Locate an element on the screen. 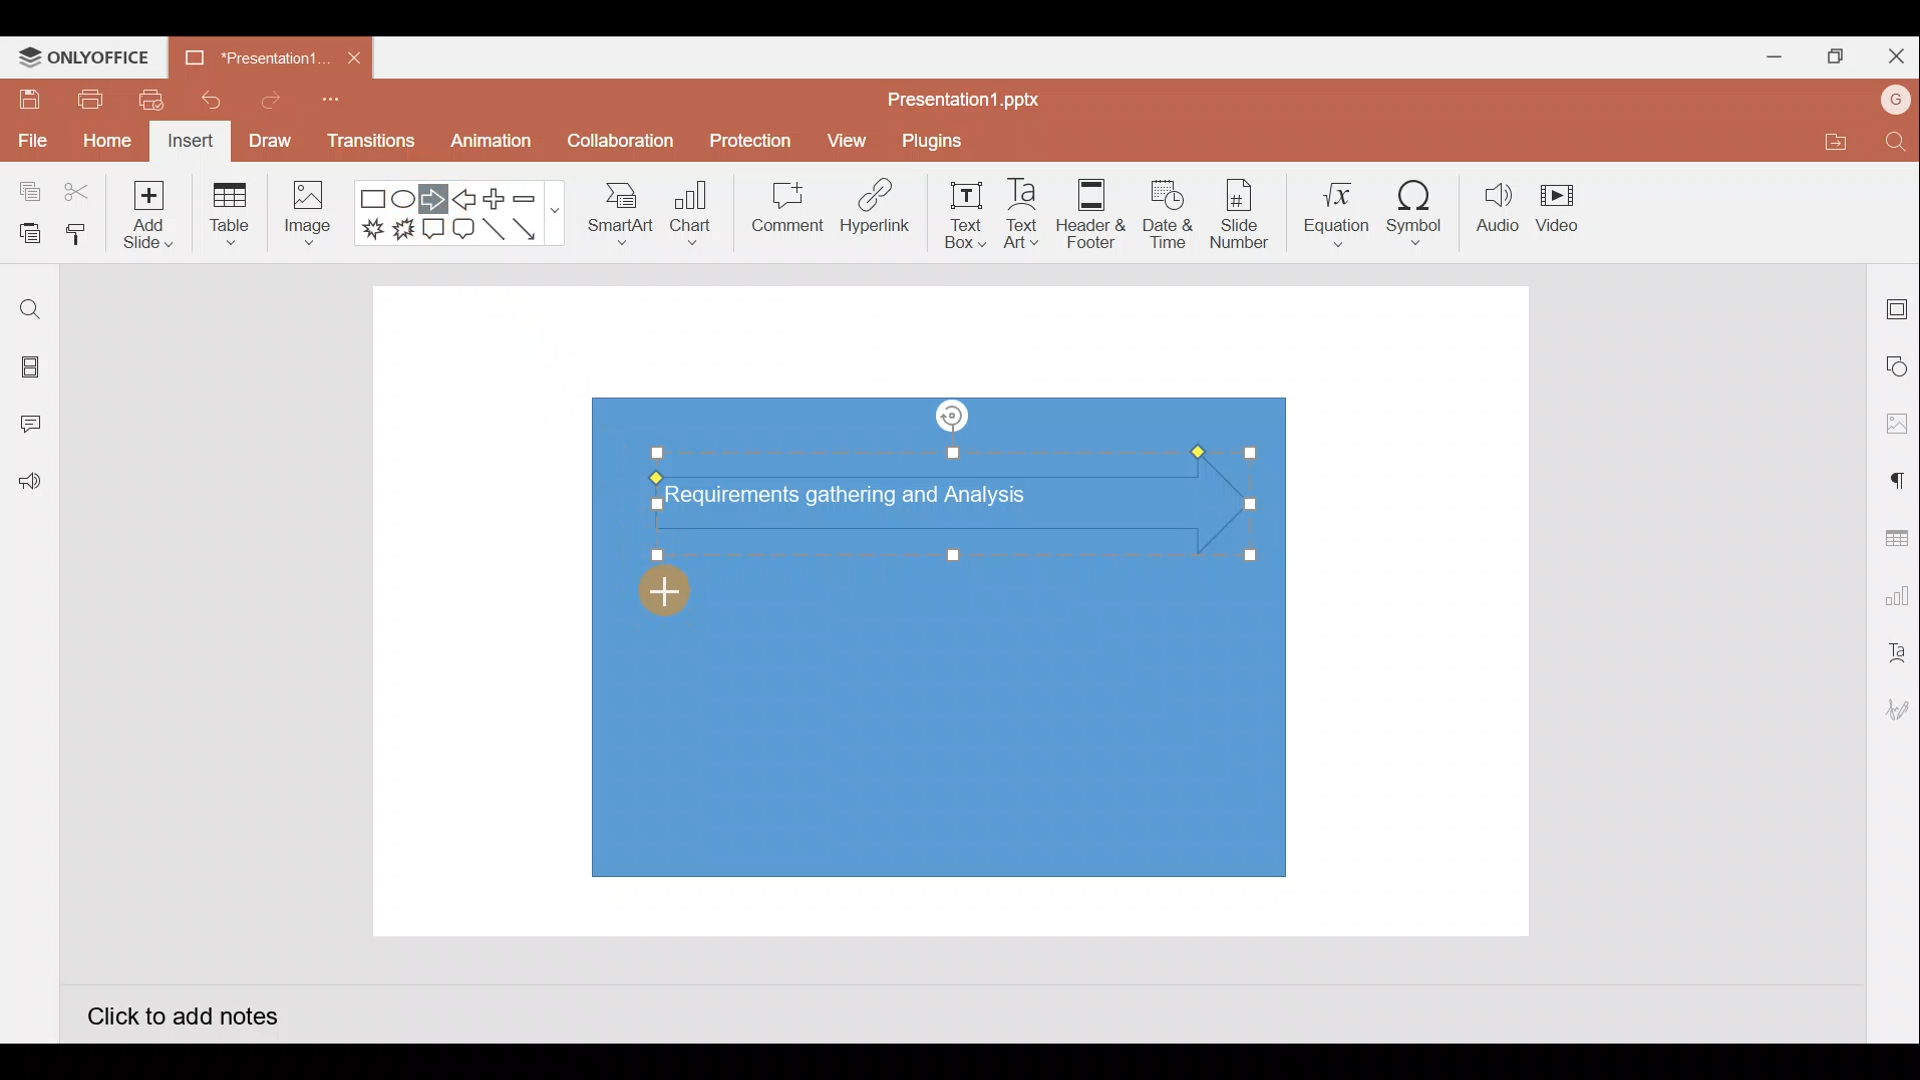  View is located at coordinates (850, 136).